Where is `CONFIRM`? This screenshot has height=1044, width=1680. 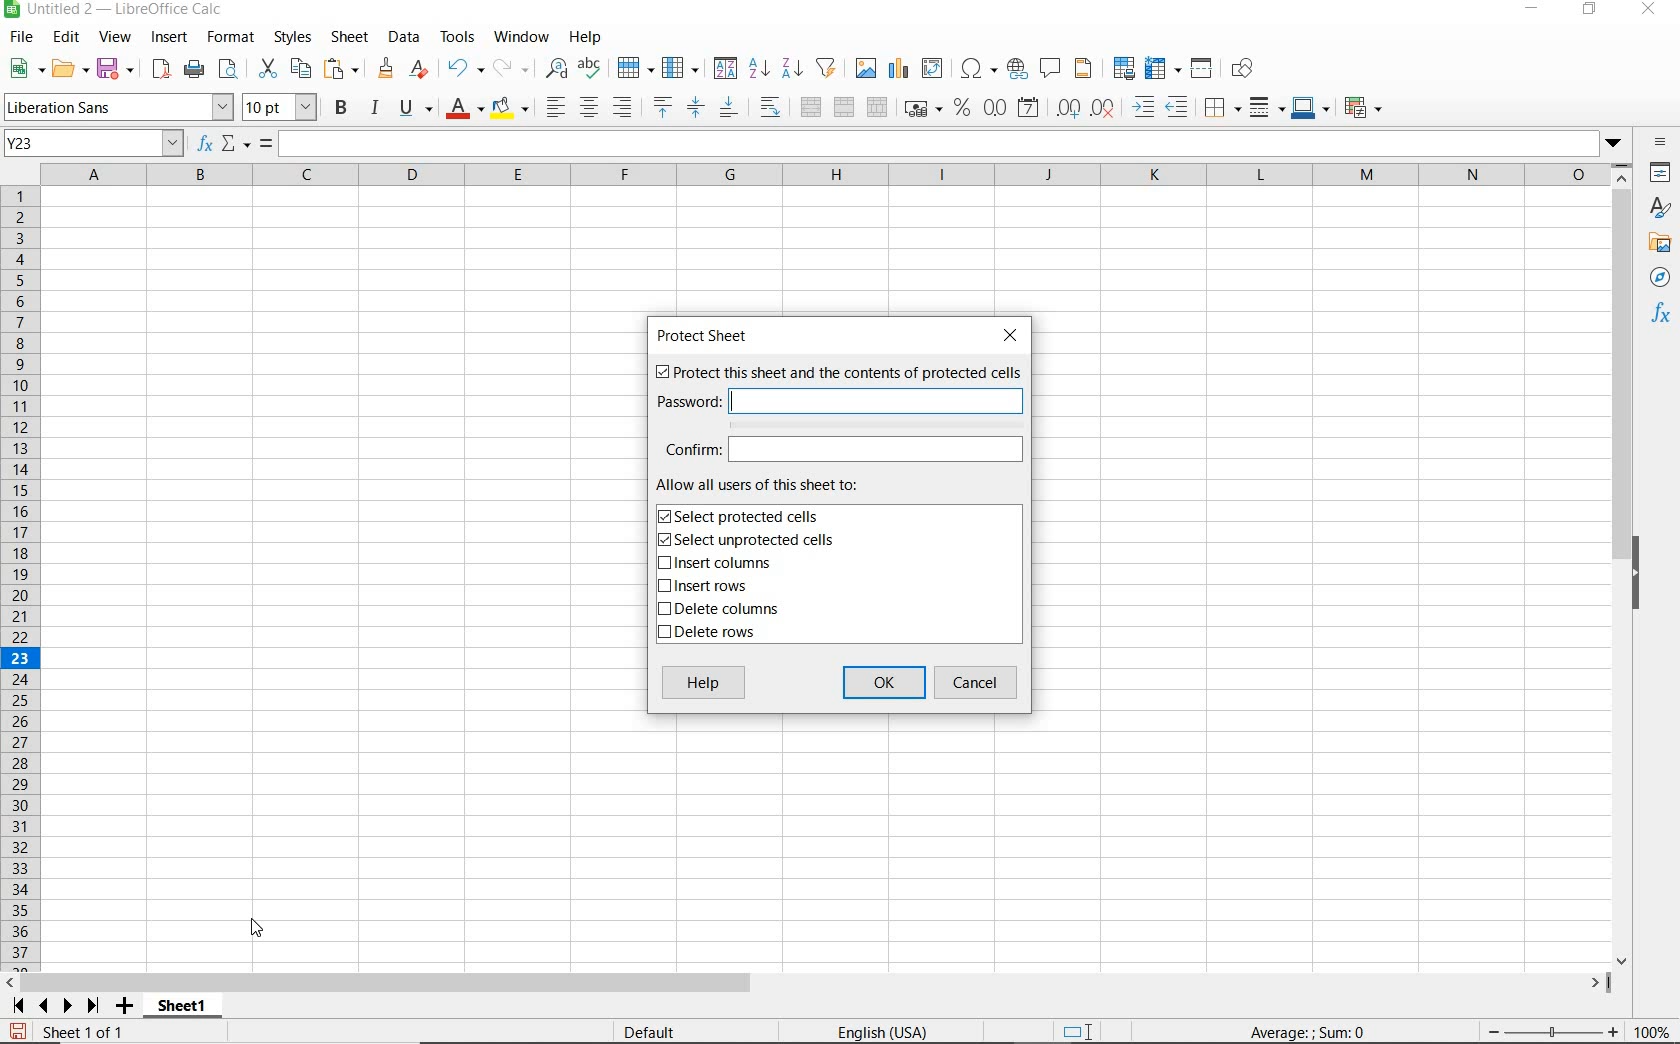 CONFIRM is located at coordinates (843, 449).